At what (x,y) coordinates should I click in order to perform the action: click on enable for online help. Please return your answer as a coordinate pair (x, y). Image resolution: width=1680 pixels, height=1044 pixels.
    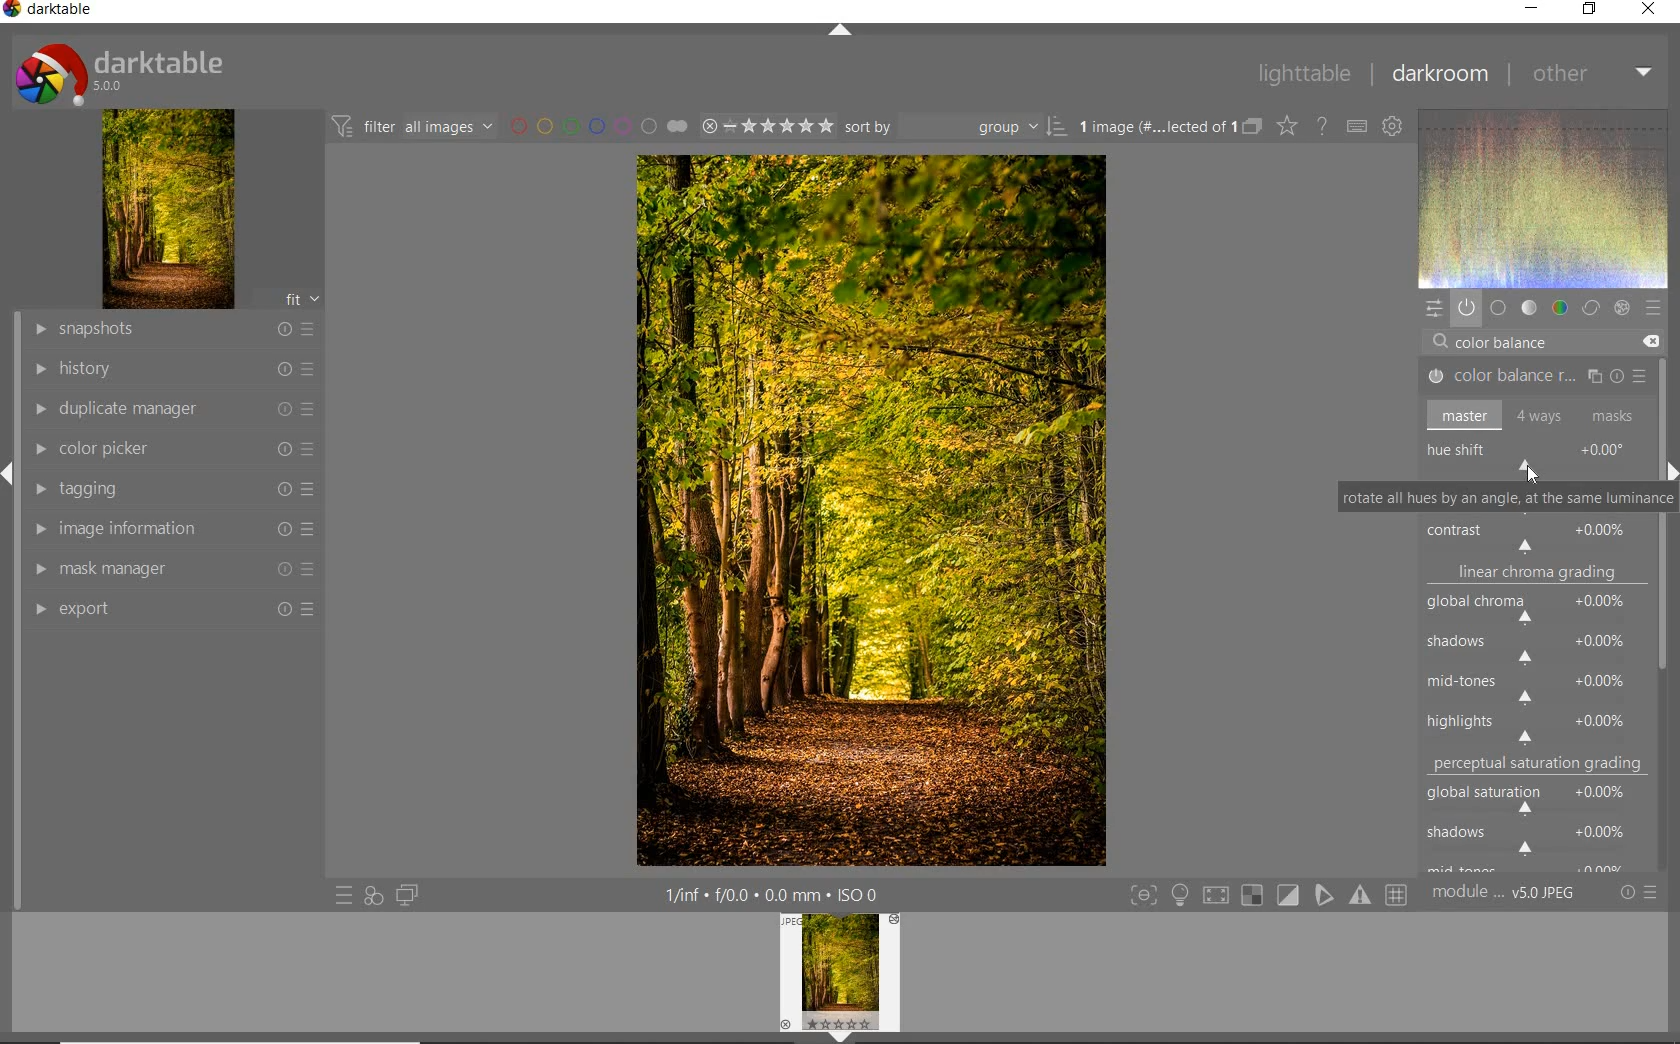
    Looking at the image, I should click on (1324, 126).